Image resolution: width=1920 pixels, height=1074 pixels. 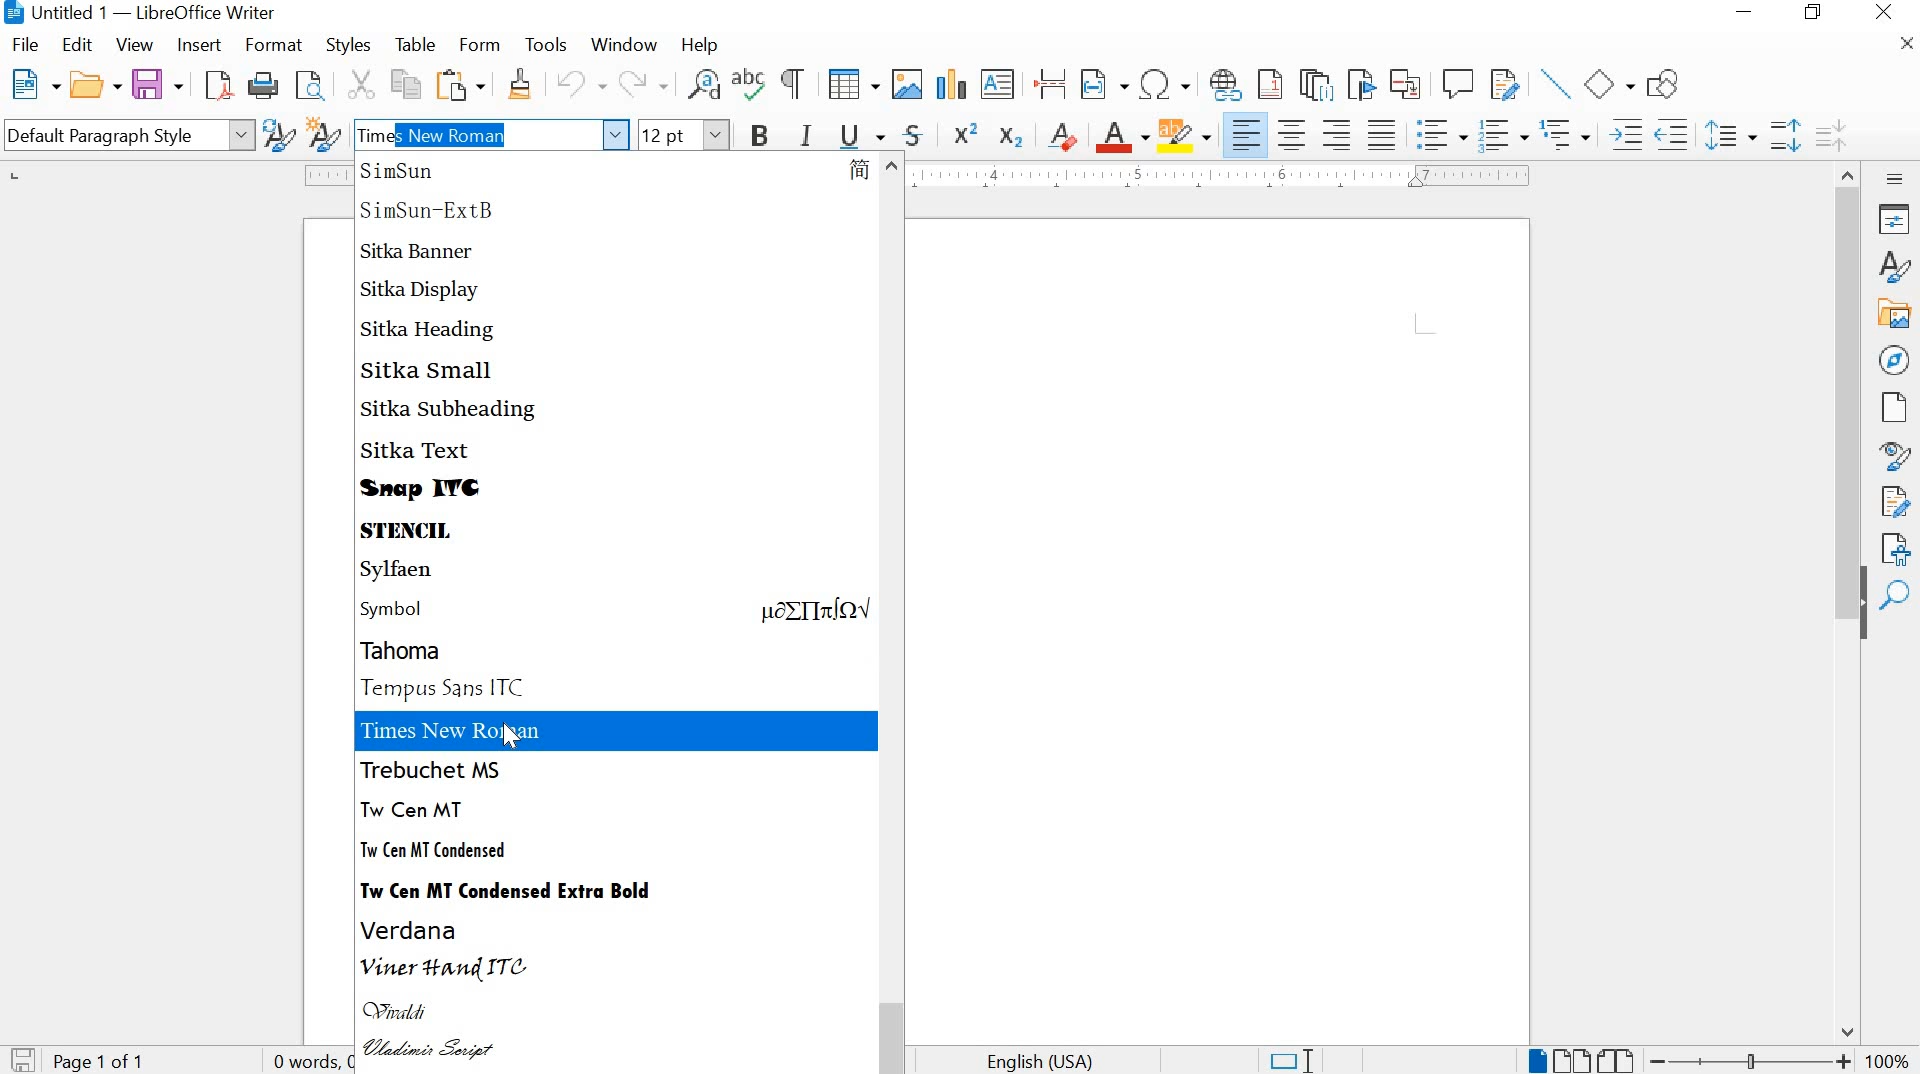 I want to click on INSERT COMMENT, so click(x=1459, y=84).